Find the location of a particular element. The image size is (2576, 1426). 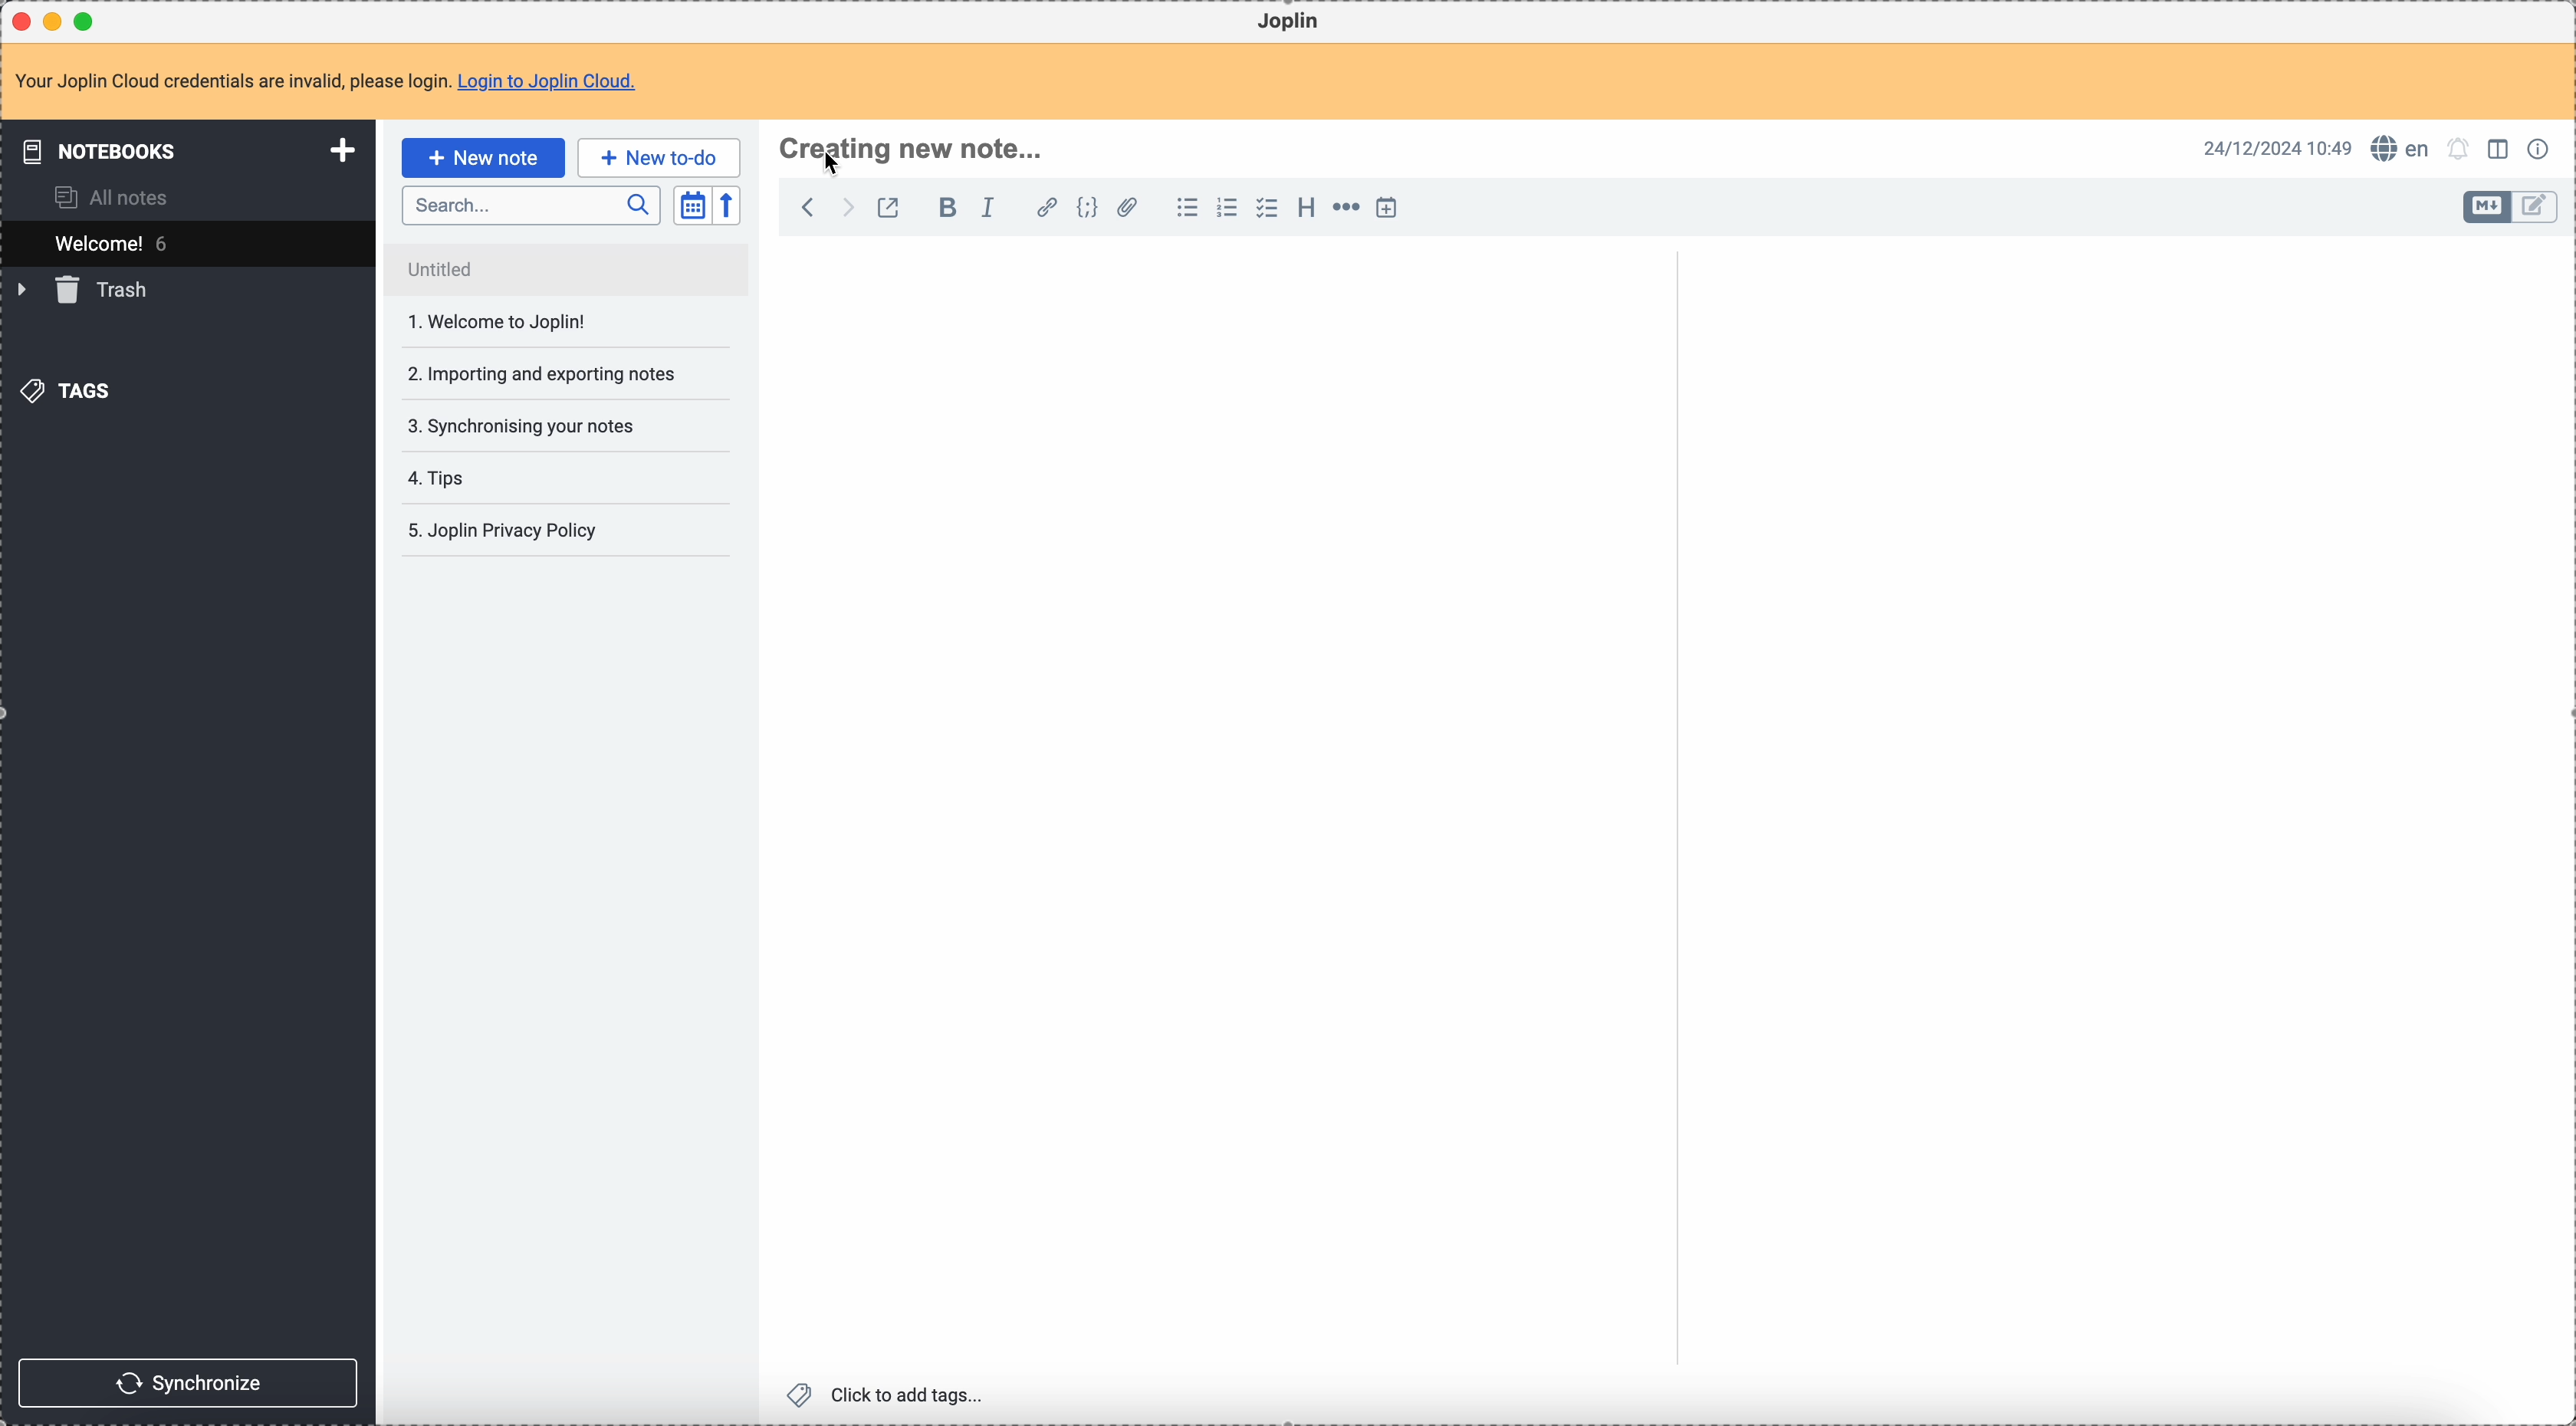

hyperlink is located at coordinates (1047, 209).